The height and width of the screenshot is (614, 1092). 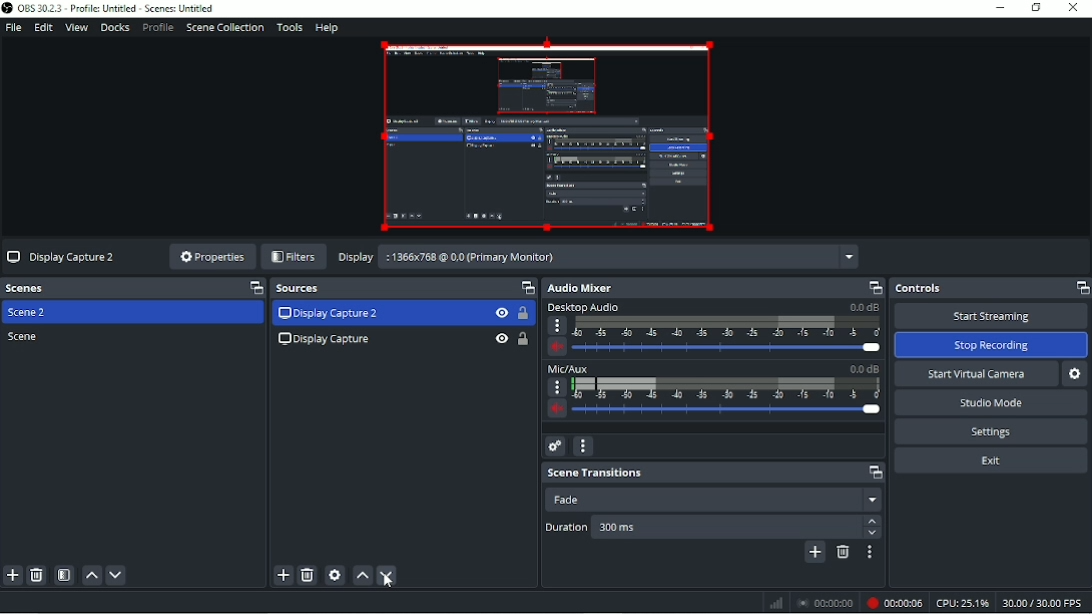 What do you see at coordinates (714, 472) in the screenshot?
I see `Scene transitions` at bounding box center [714, 472].